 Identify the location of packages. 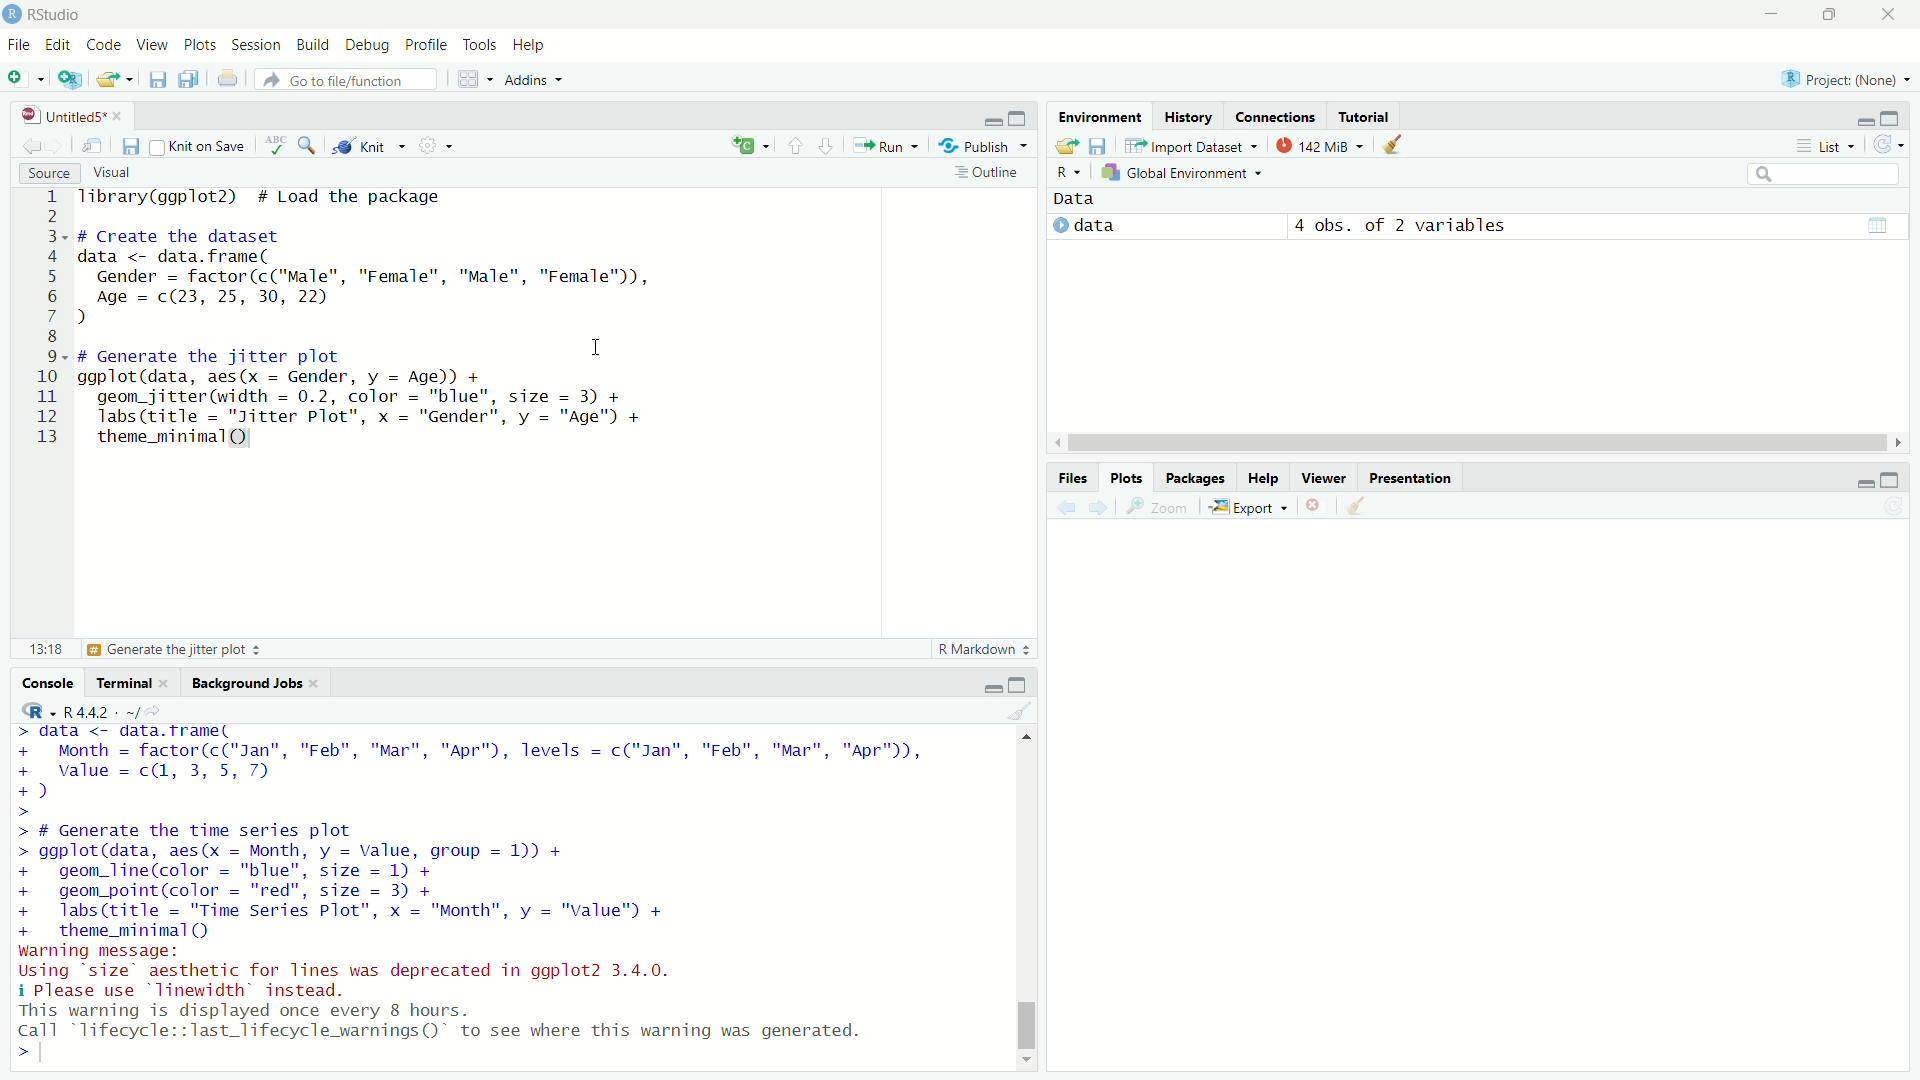
(1196, 478).